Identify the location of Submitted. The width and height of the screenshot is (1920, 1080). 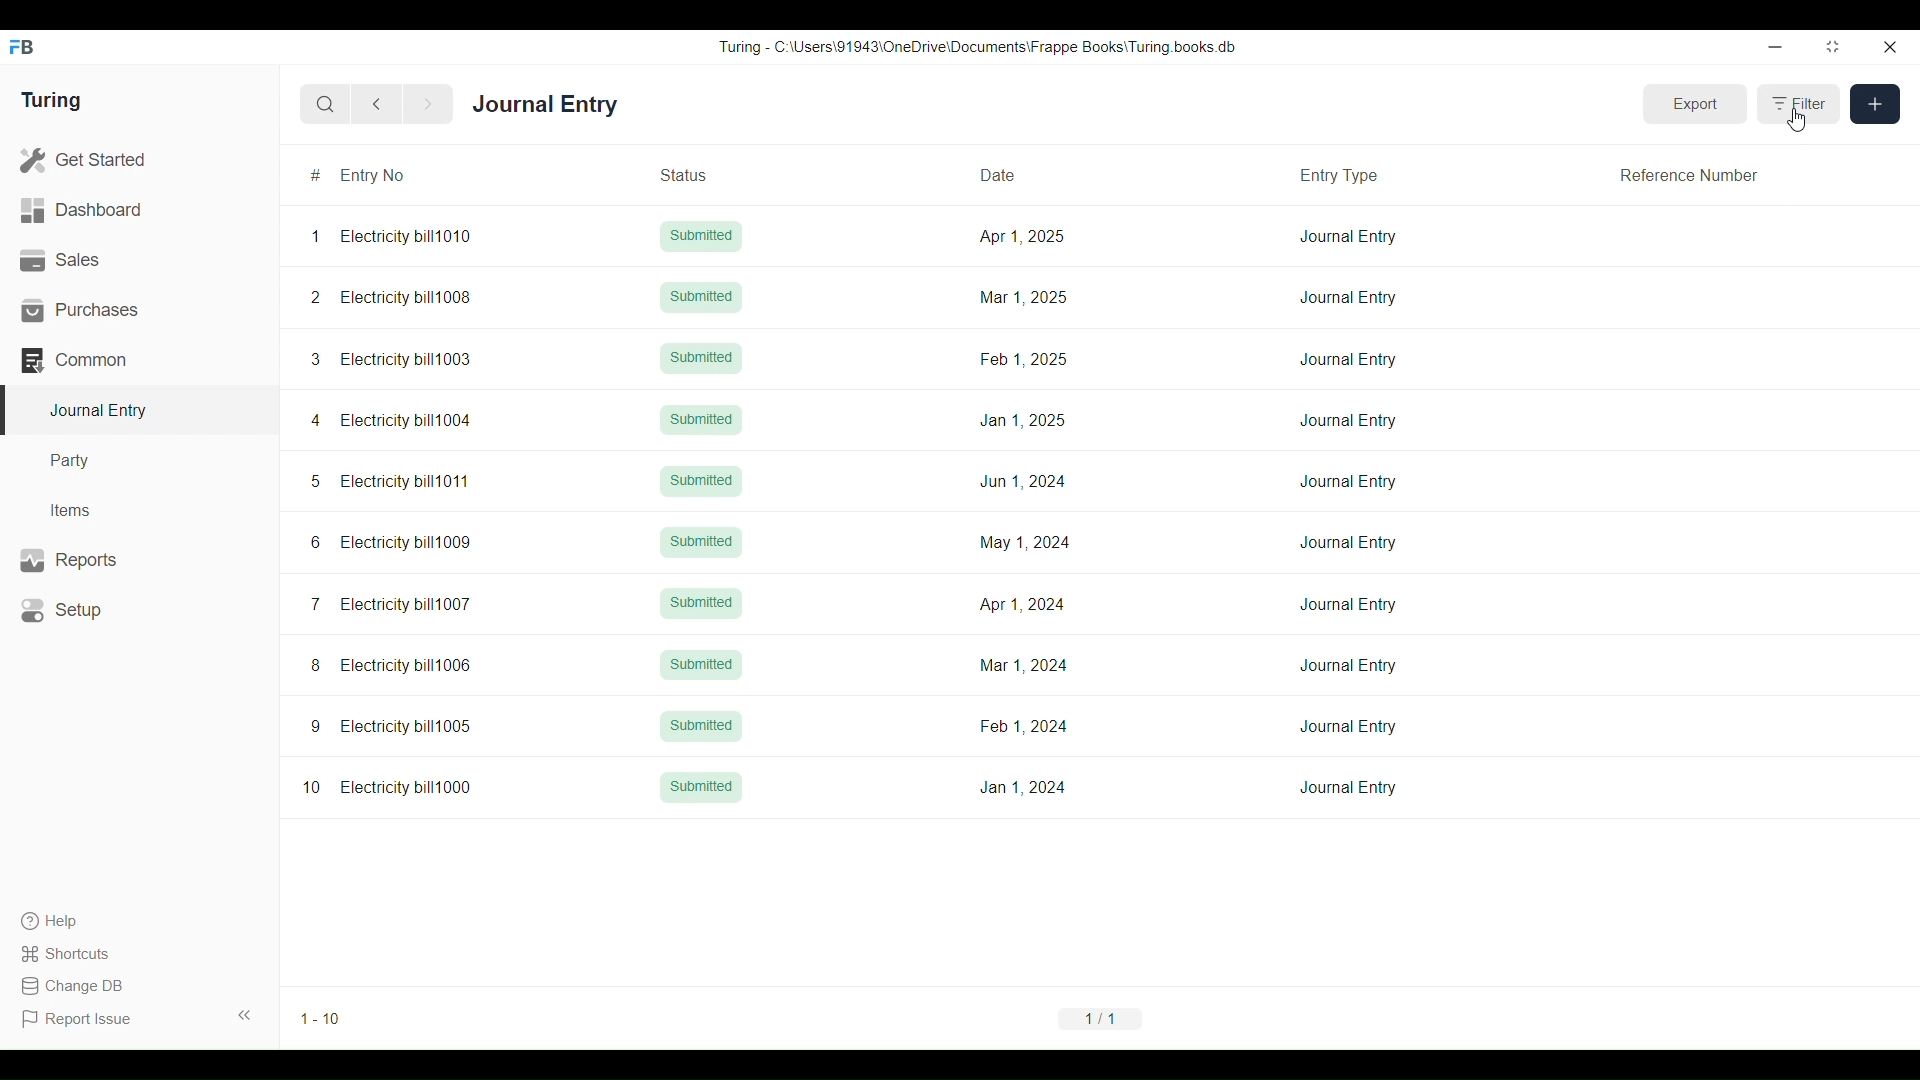
(701, 297).